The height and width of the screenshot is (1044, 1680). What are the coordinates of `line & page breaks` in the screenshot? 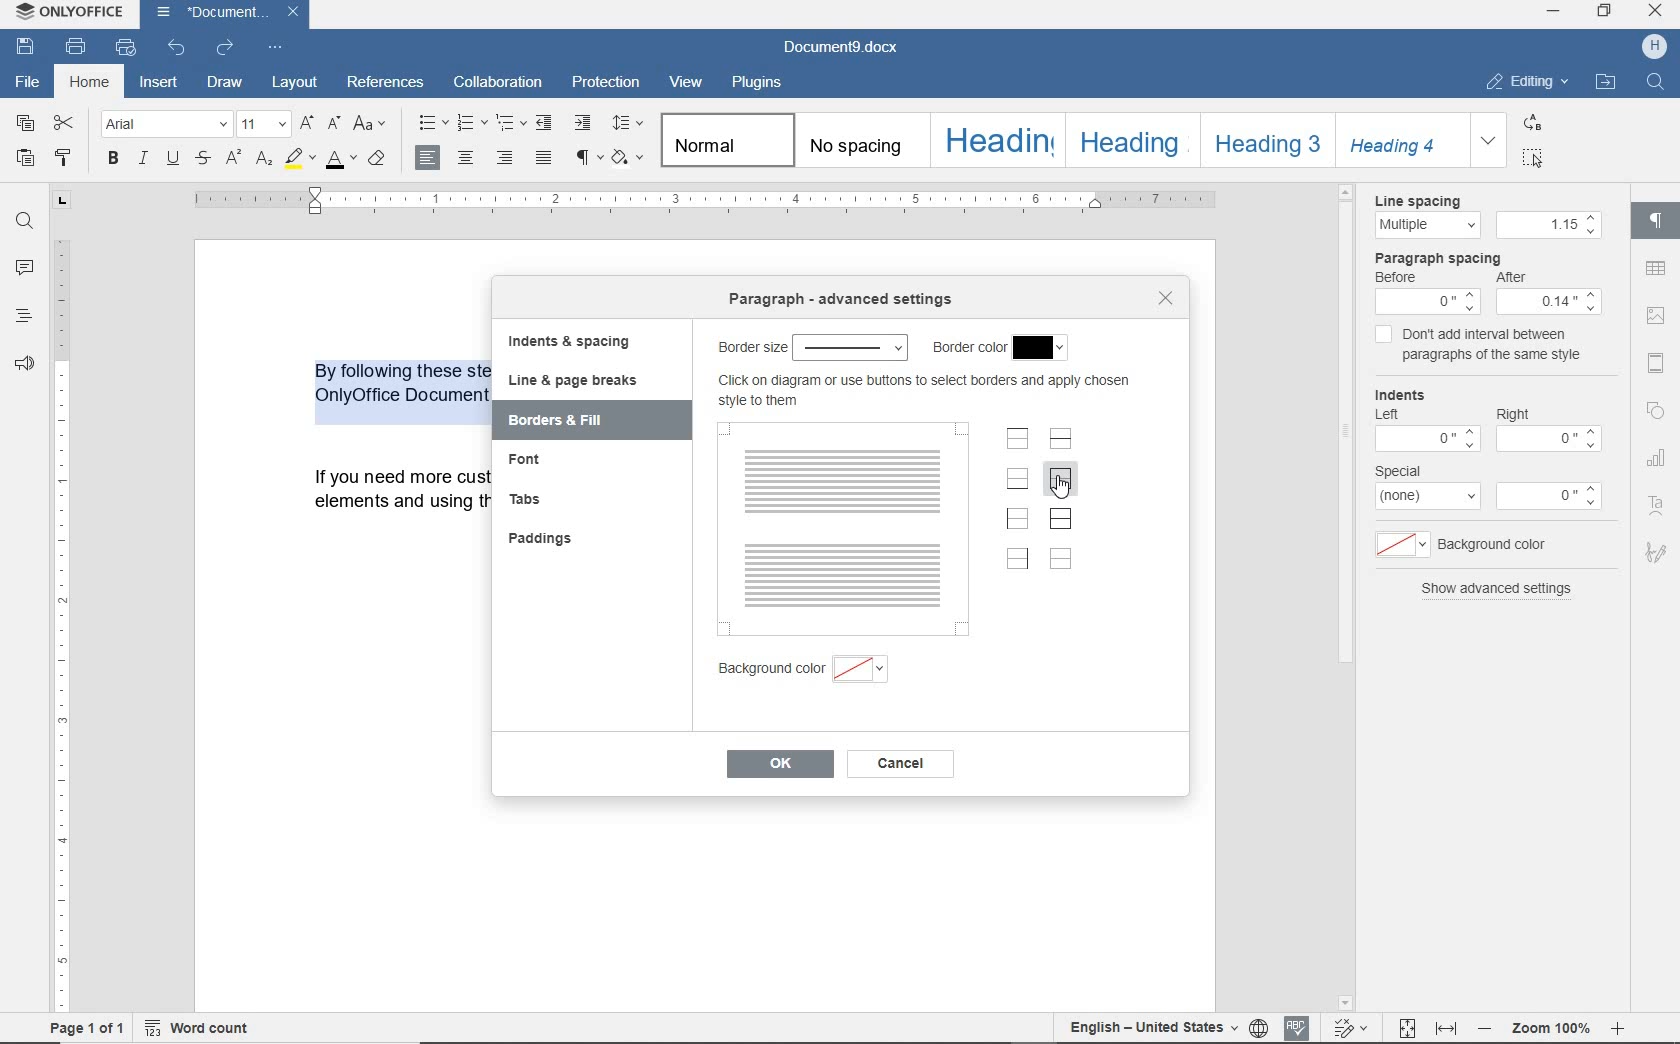 It's located at (580, 381).